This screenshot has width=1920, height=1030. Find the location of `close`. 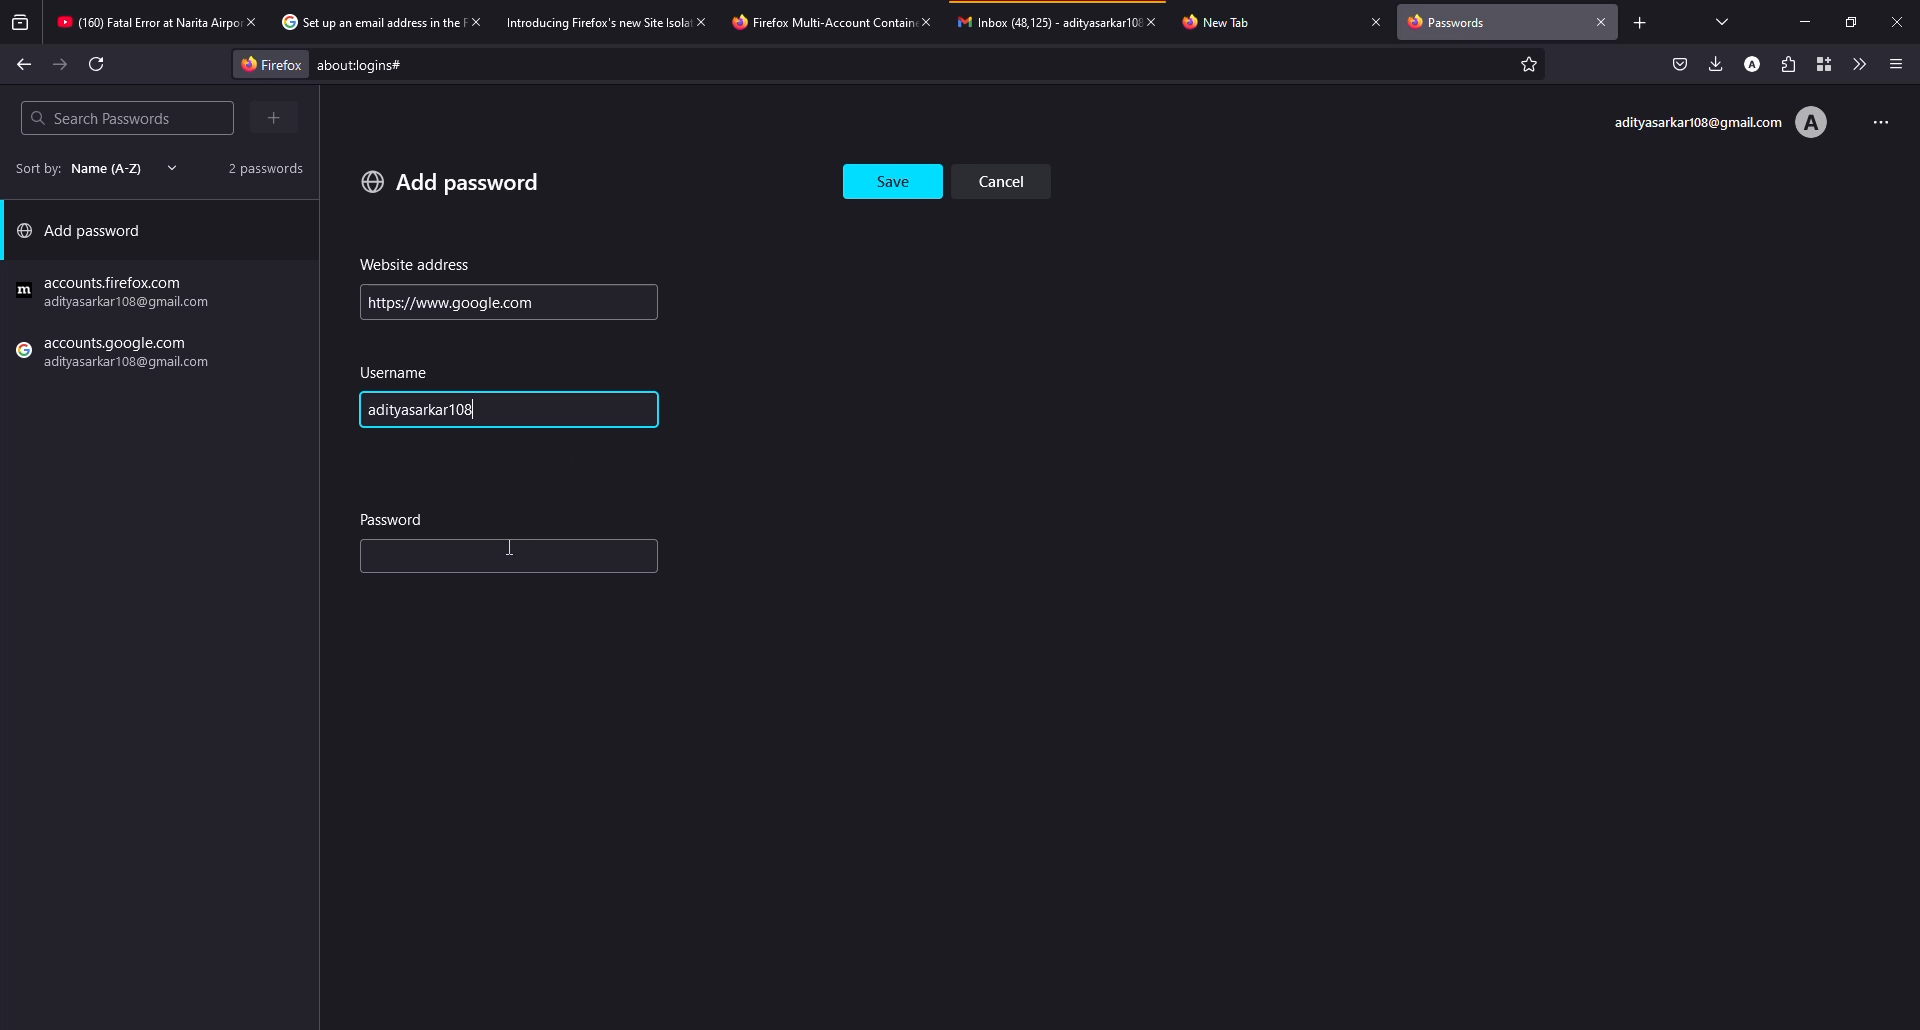

close is located at coordinates (250, 21).